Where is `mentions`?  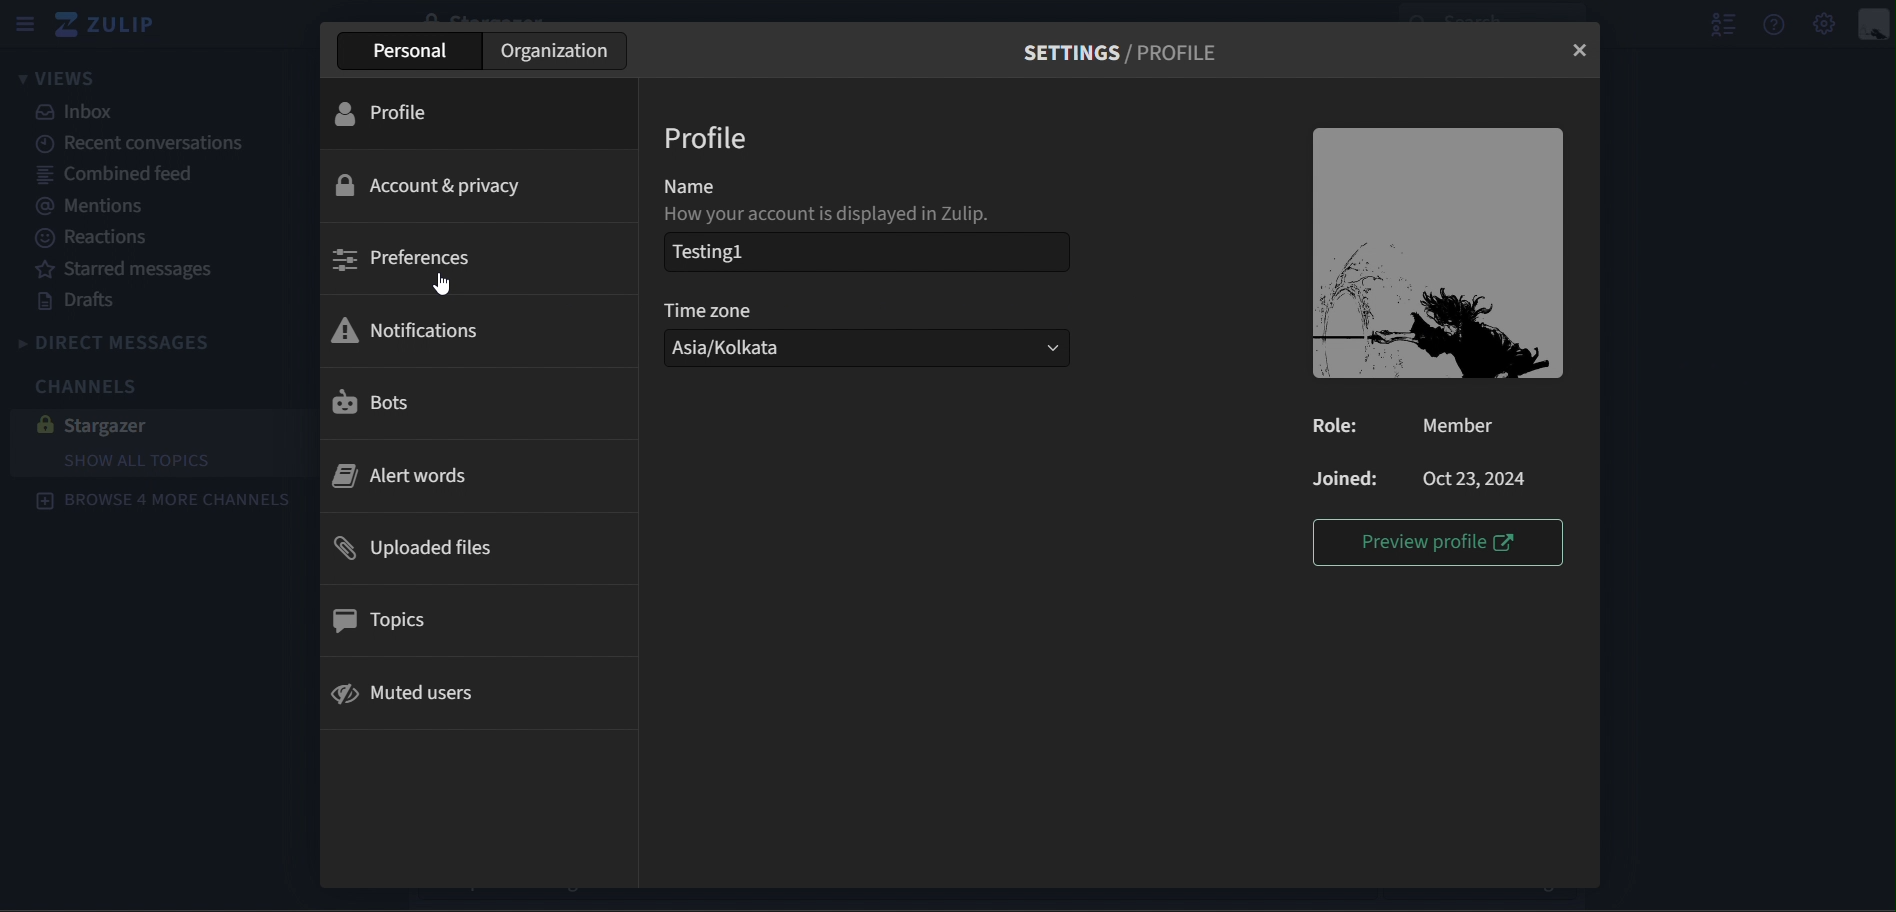
mentions is located at coordinates (102, 207).